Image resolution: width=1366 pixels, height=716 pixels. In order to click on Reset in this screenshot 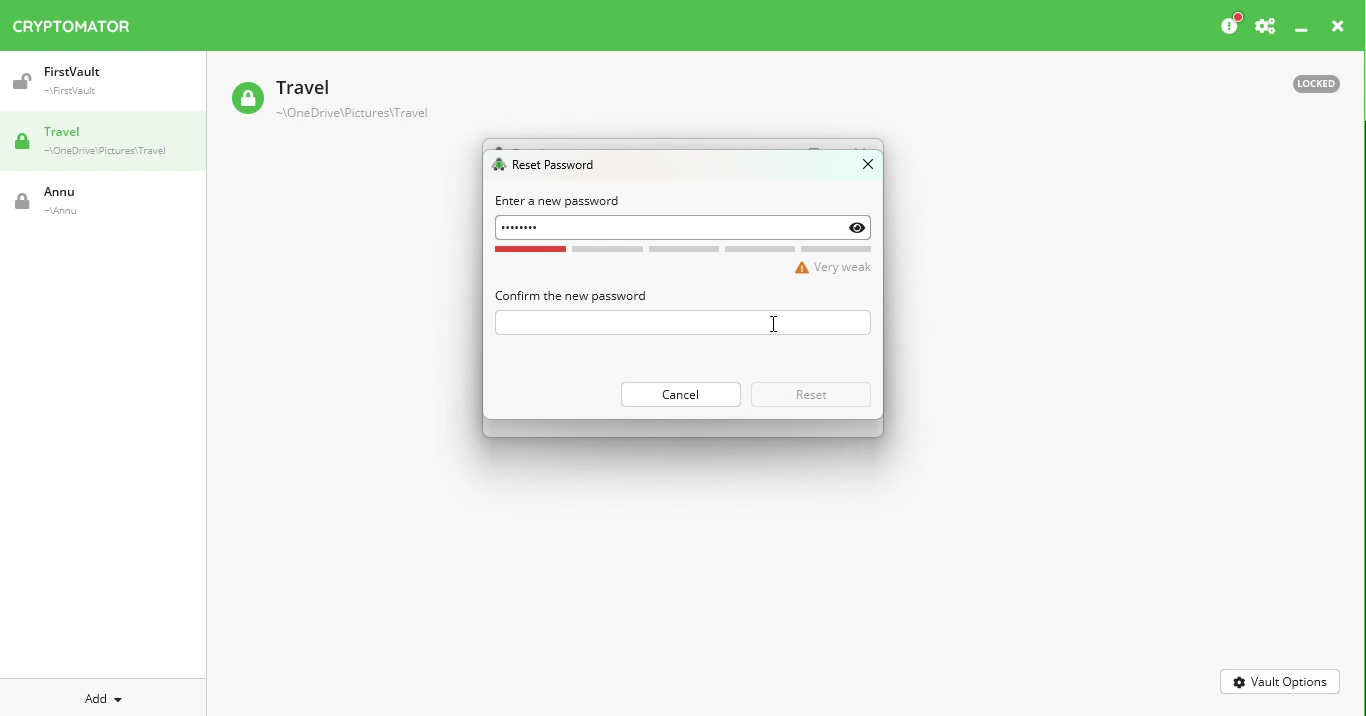, I will do `click(813, 394)`.